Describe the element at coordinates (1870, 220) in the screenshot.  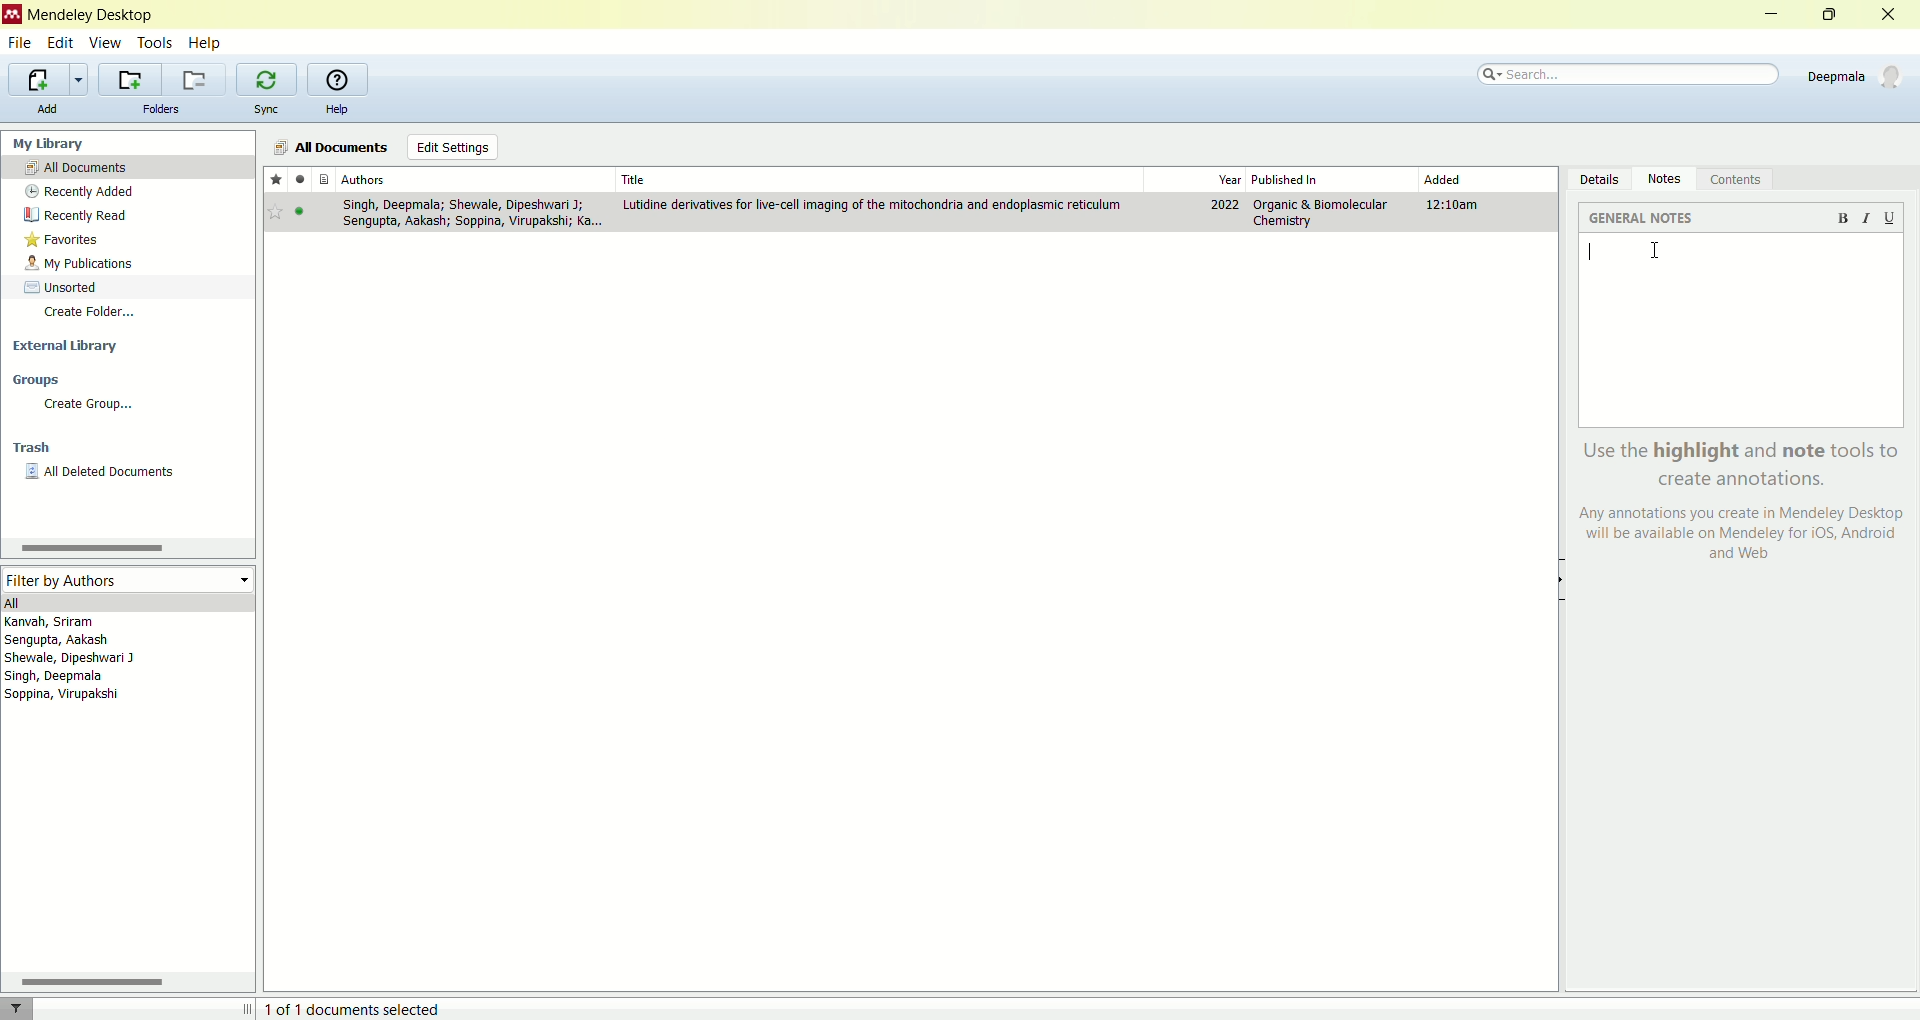
I see `italics` at that location.